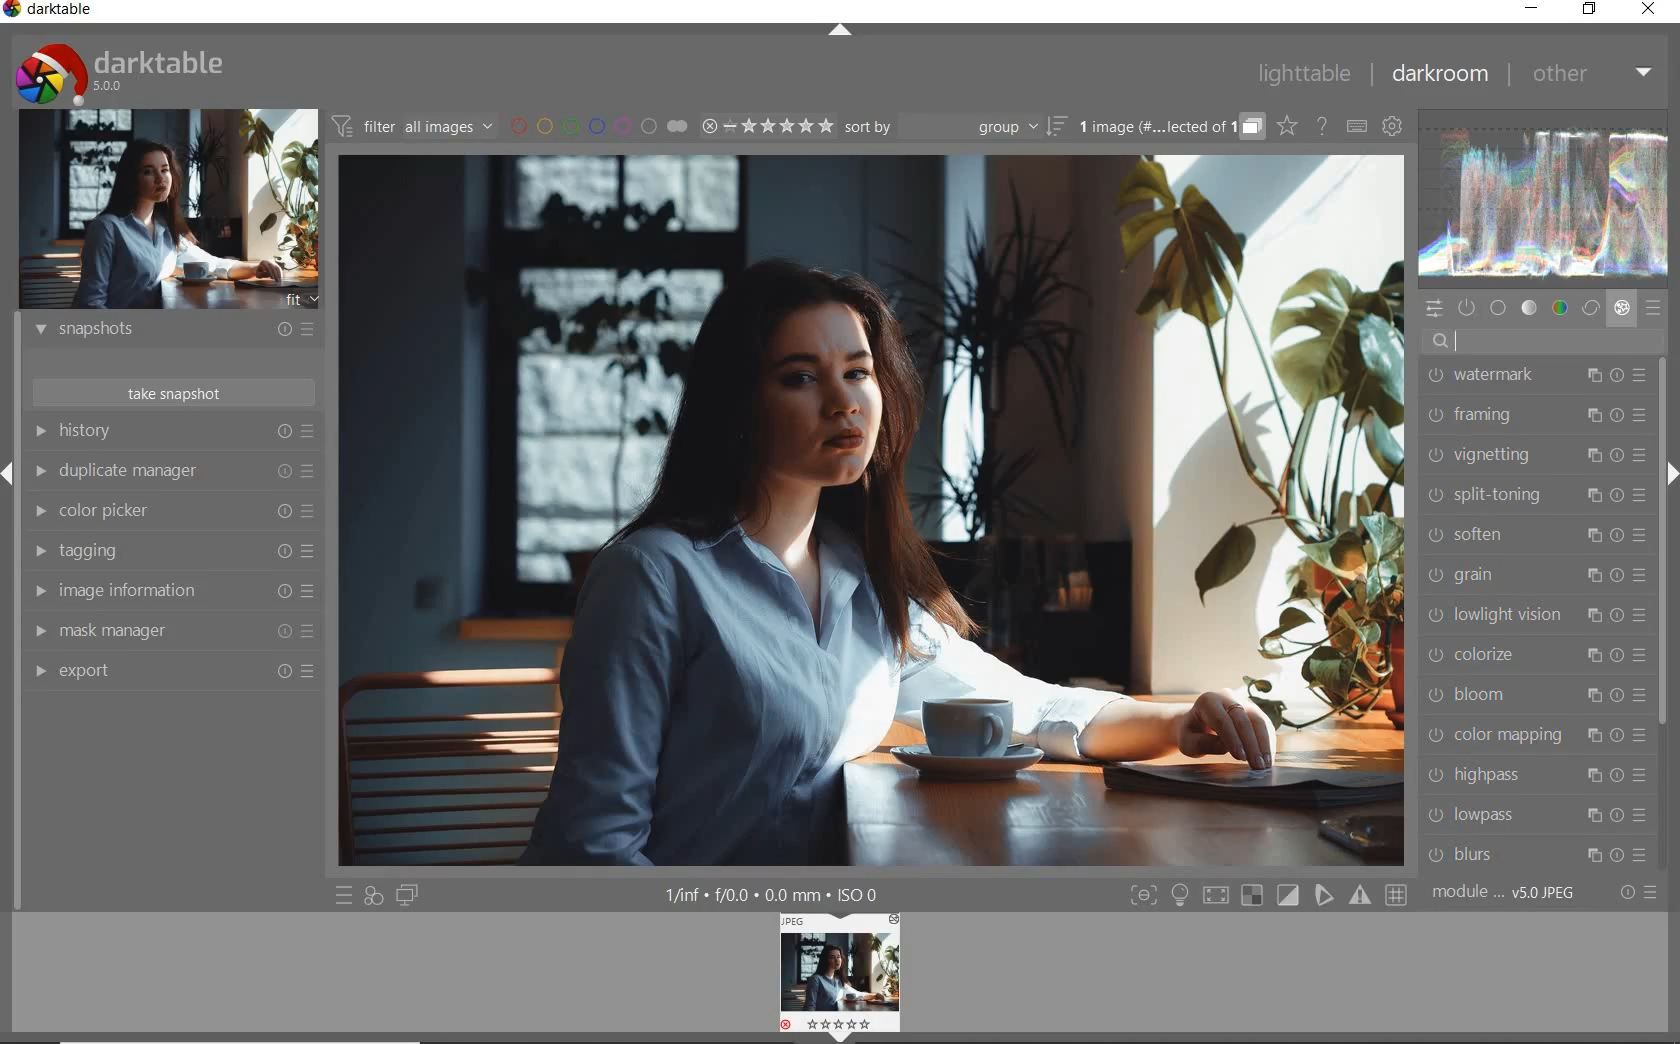 The image size is (1680, 1044). Describe the element at coordinates (1531, 308) in the screenshot. I see `tone` at that location.